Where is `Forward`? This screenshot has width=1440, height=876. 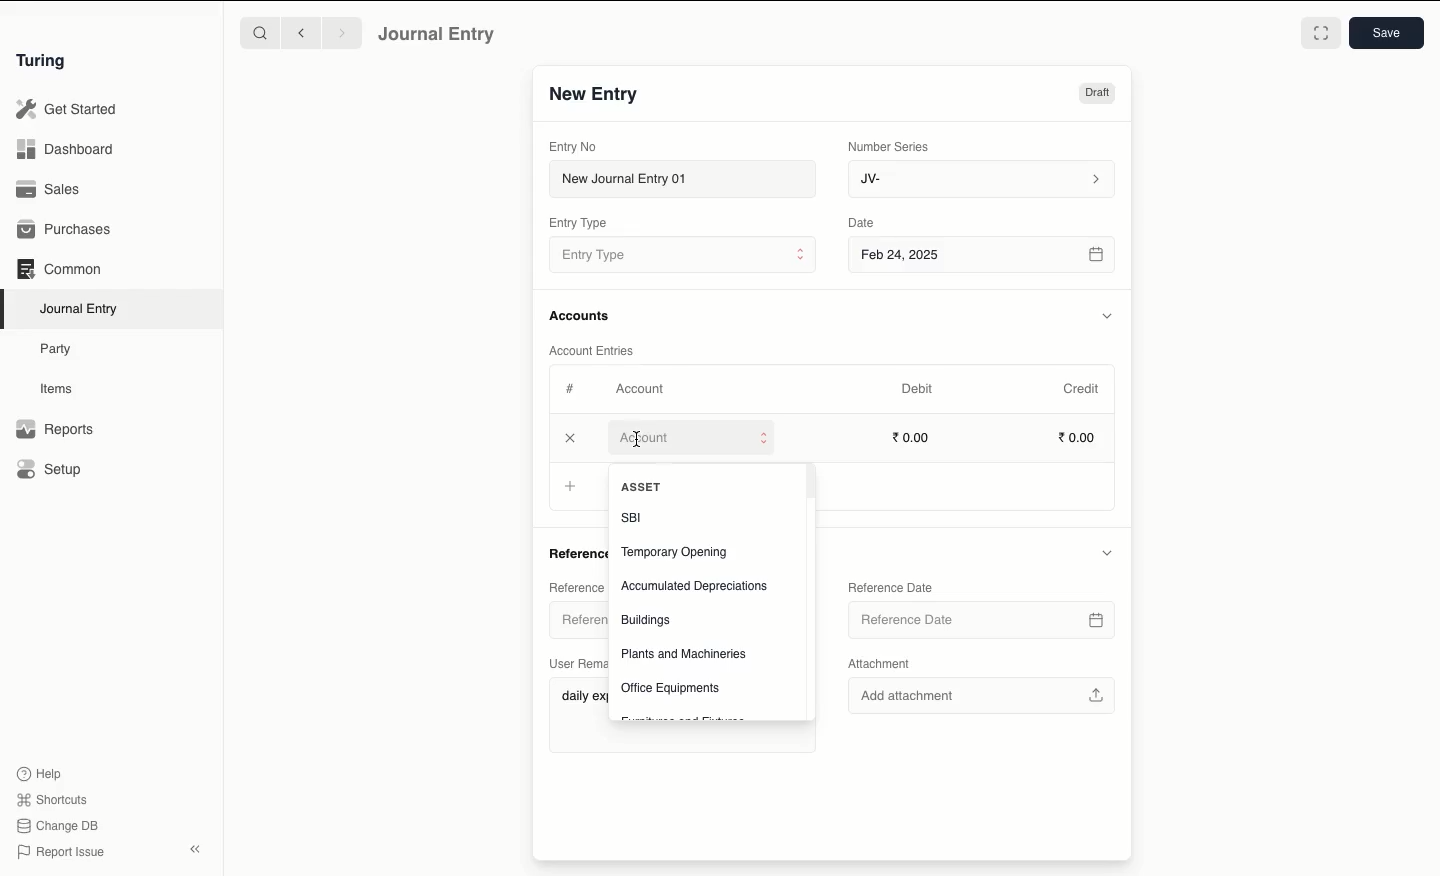
Forward is located at coordinates (343, 32).